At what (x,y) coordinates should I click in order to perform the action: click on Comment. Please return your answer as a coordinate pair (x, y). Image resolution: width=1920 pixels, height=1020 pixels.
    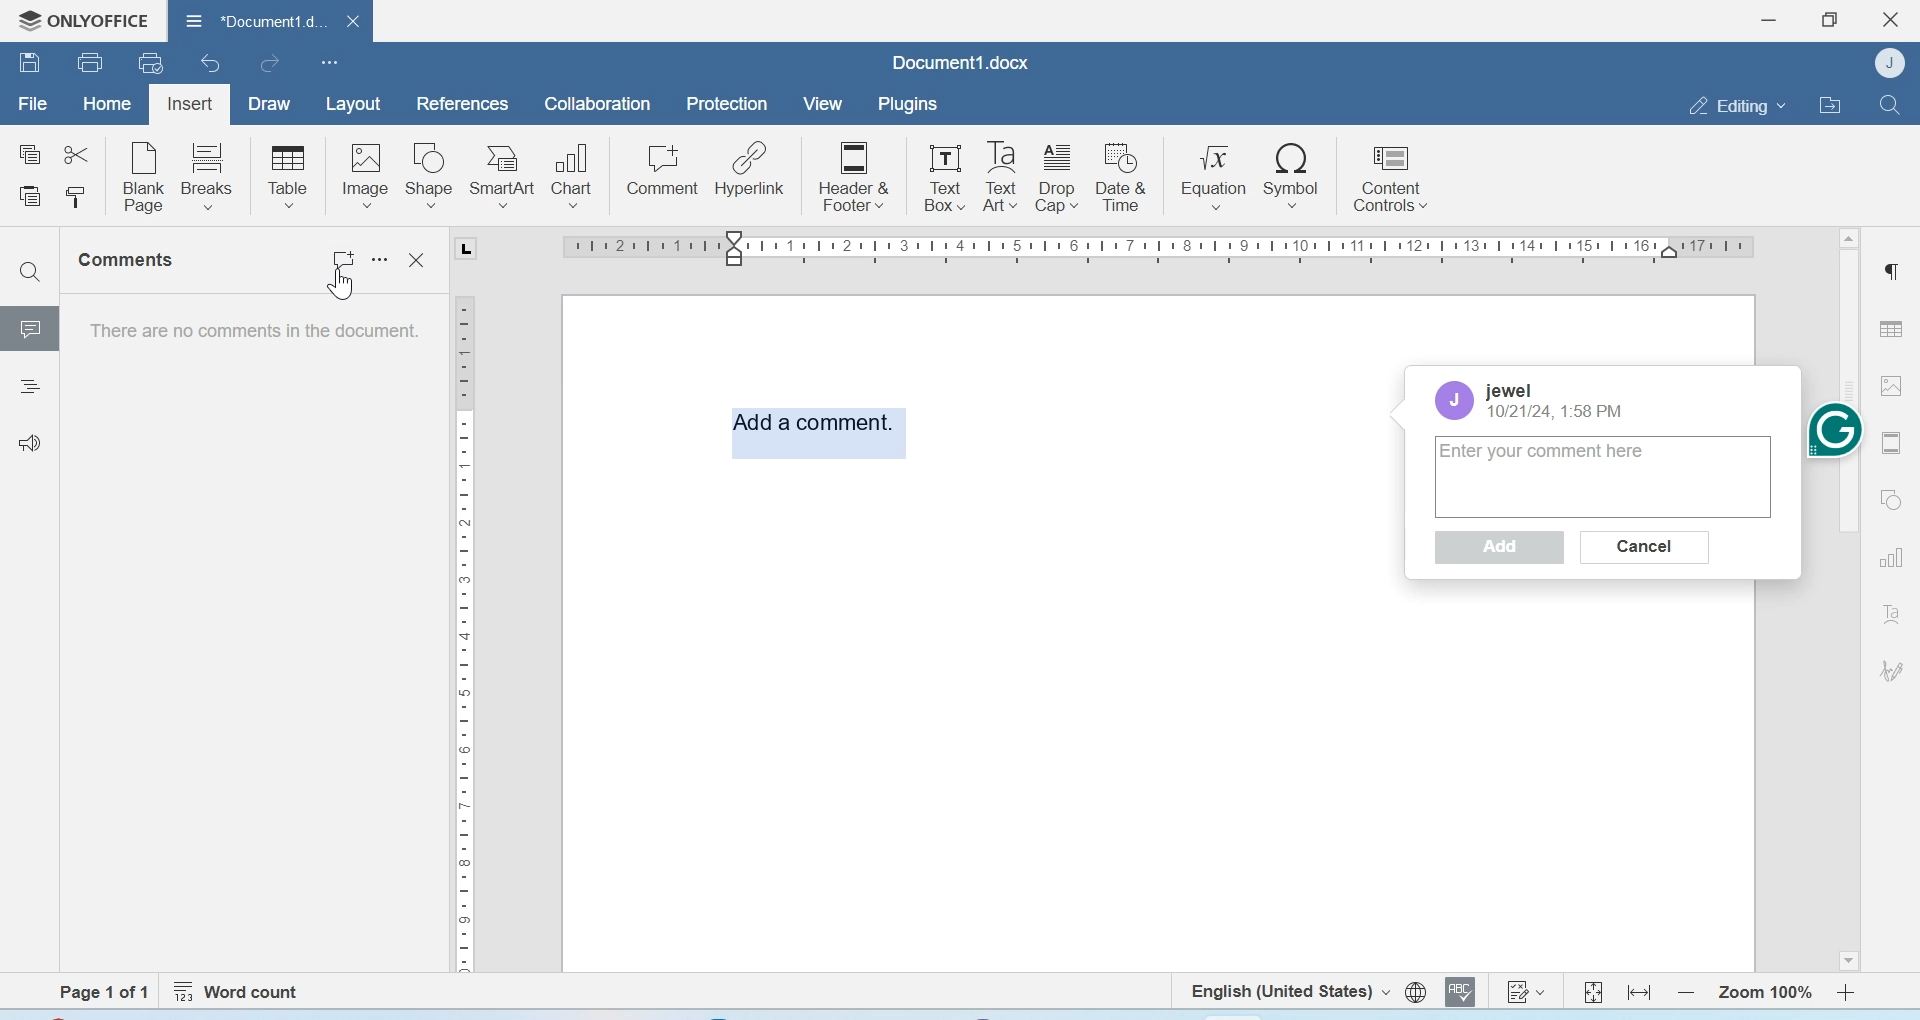
    Looking at the image, I should click on (663, 170).